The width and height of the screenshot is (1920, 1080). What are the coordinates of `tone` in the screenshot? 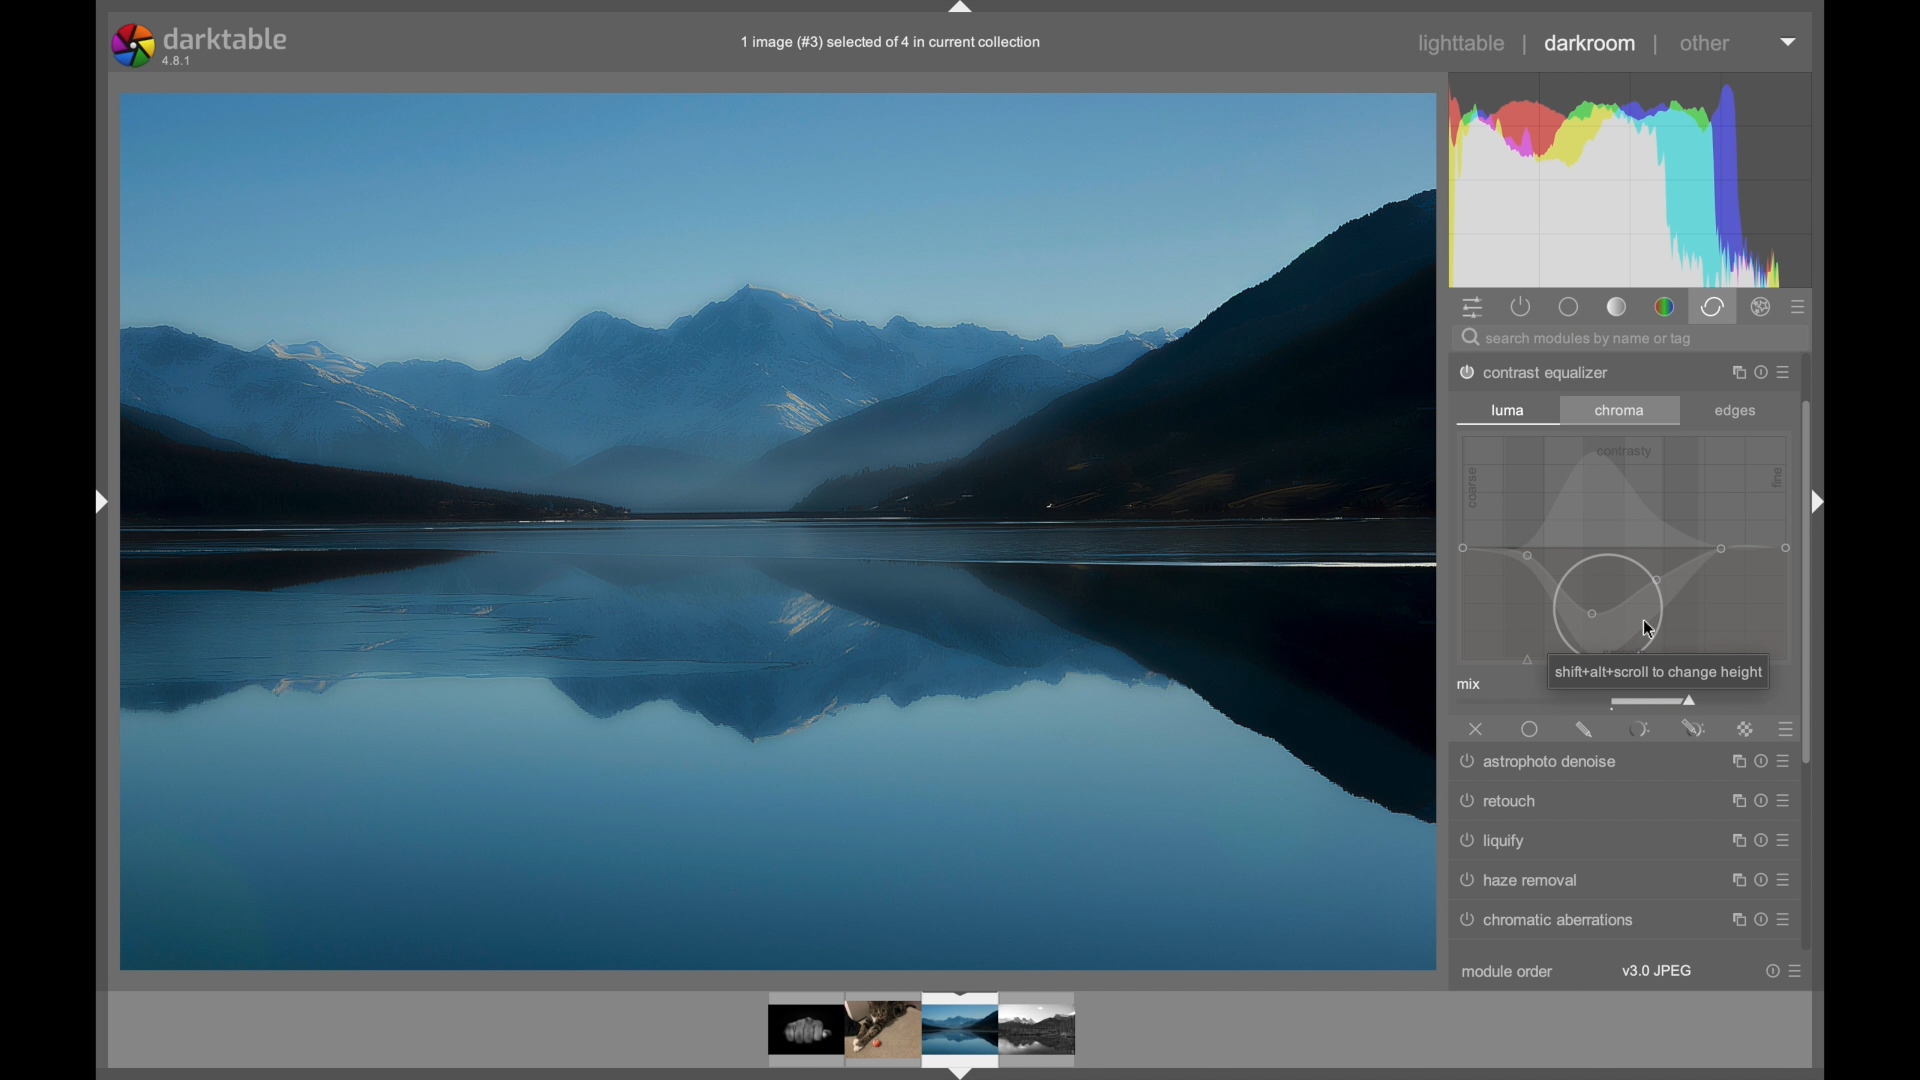 It's located at (1618, 308).